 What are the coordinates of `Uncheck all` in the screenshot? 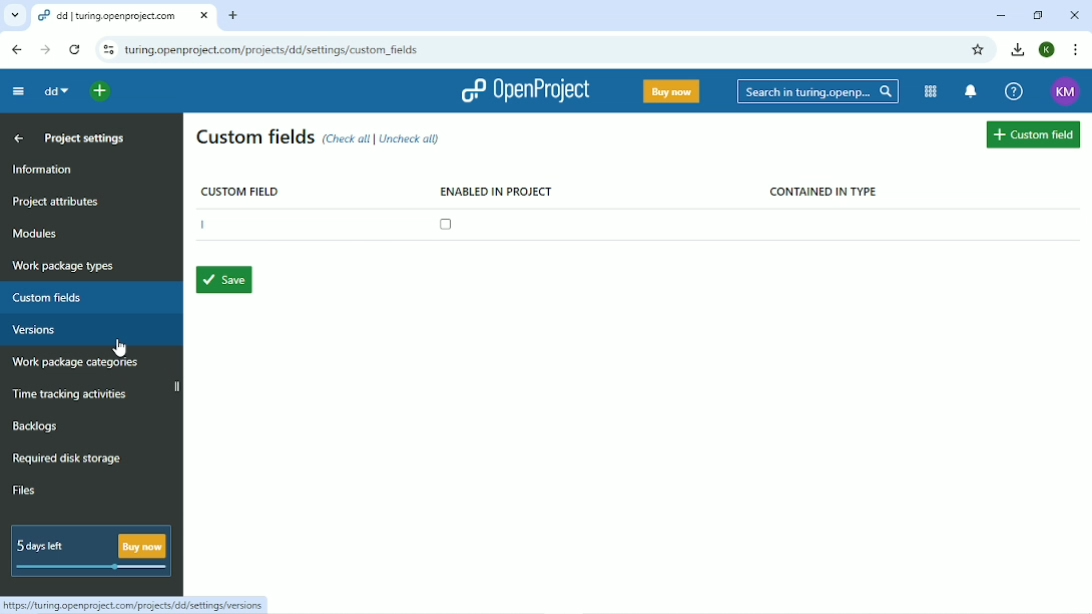 It's located at (412, 138).